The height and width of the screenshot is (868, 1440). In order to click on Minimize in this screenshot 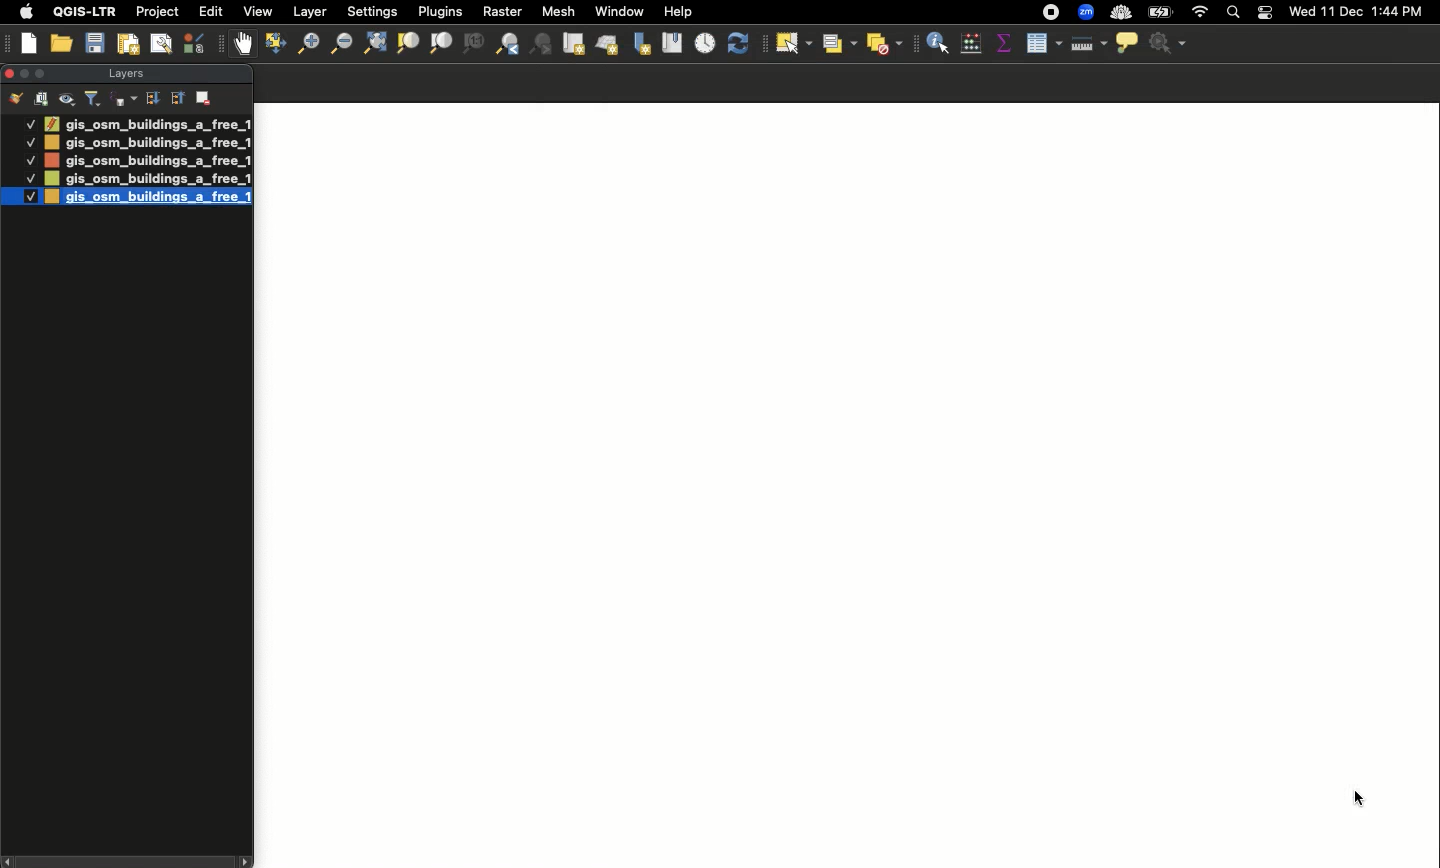, I will do `click(23, 72)`.